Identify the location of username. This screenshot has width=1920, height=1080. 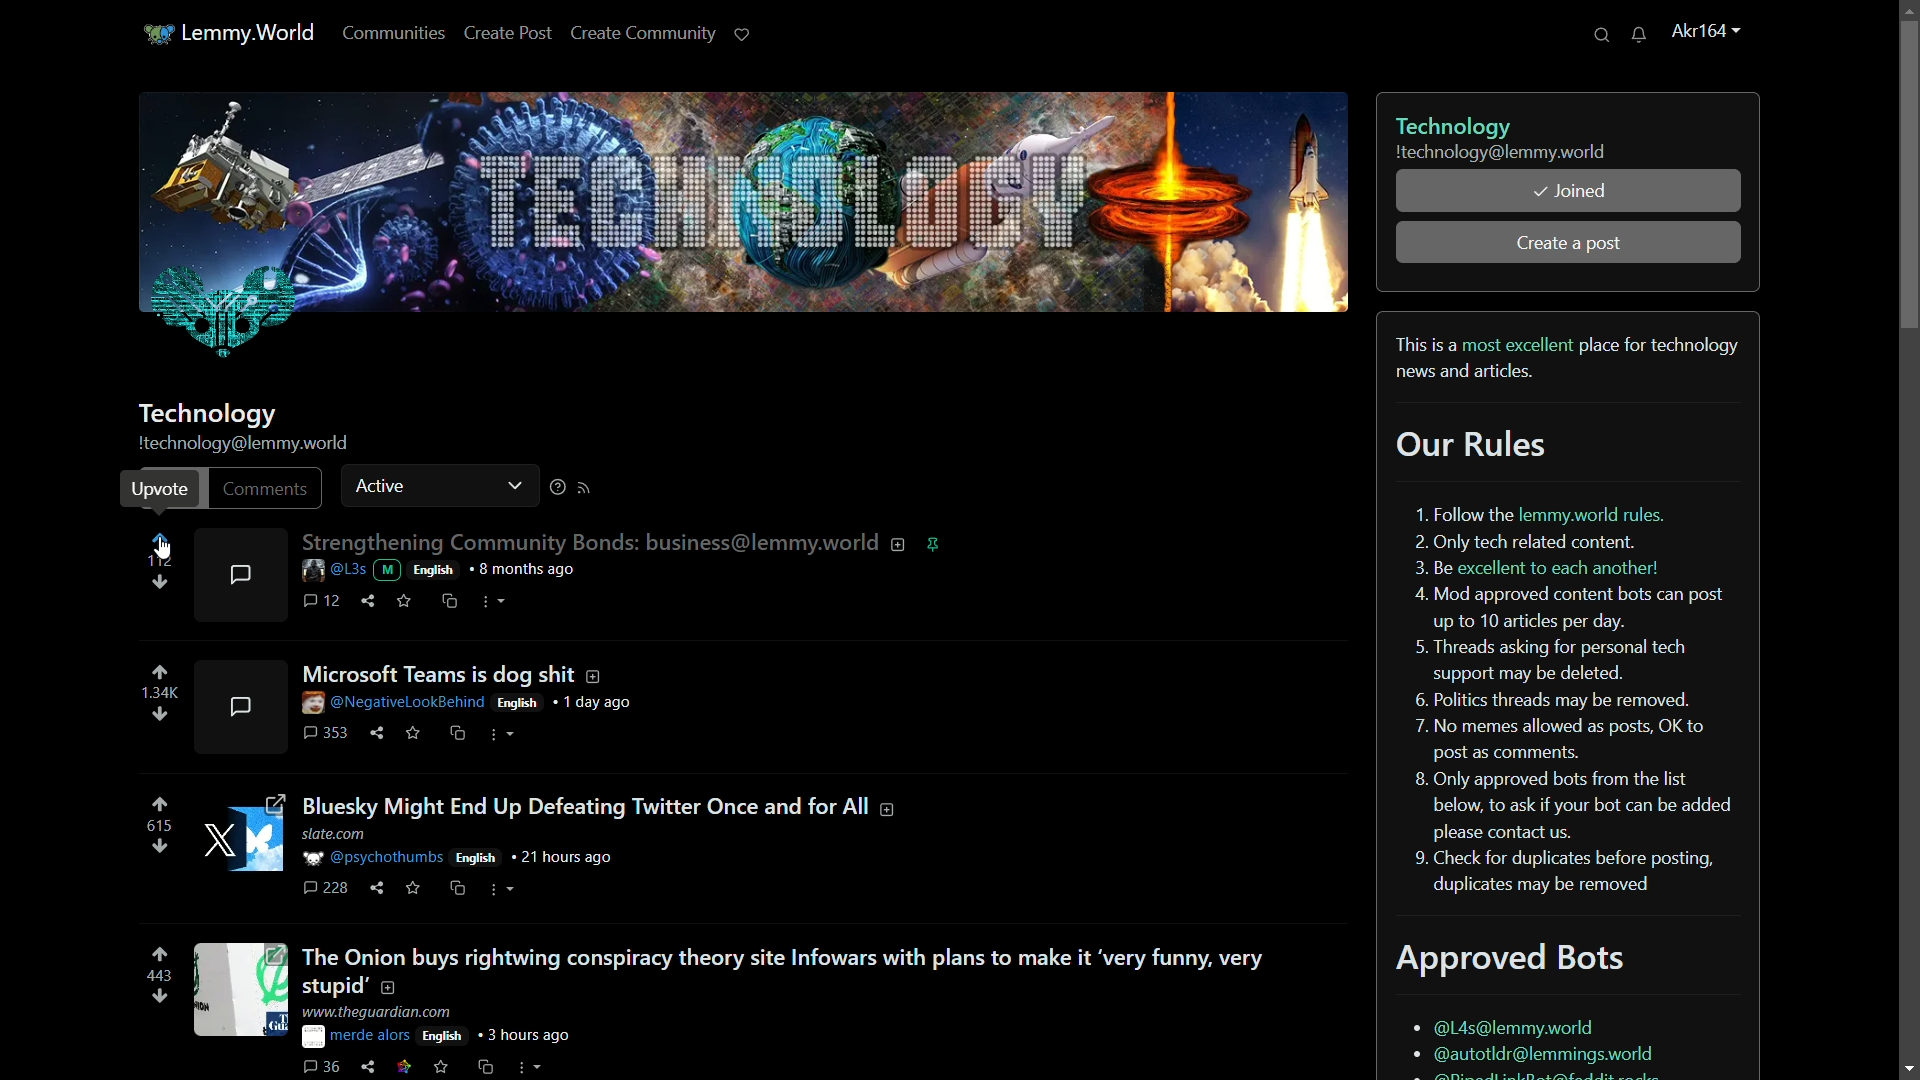
(1708, 31).